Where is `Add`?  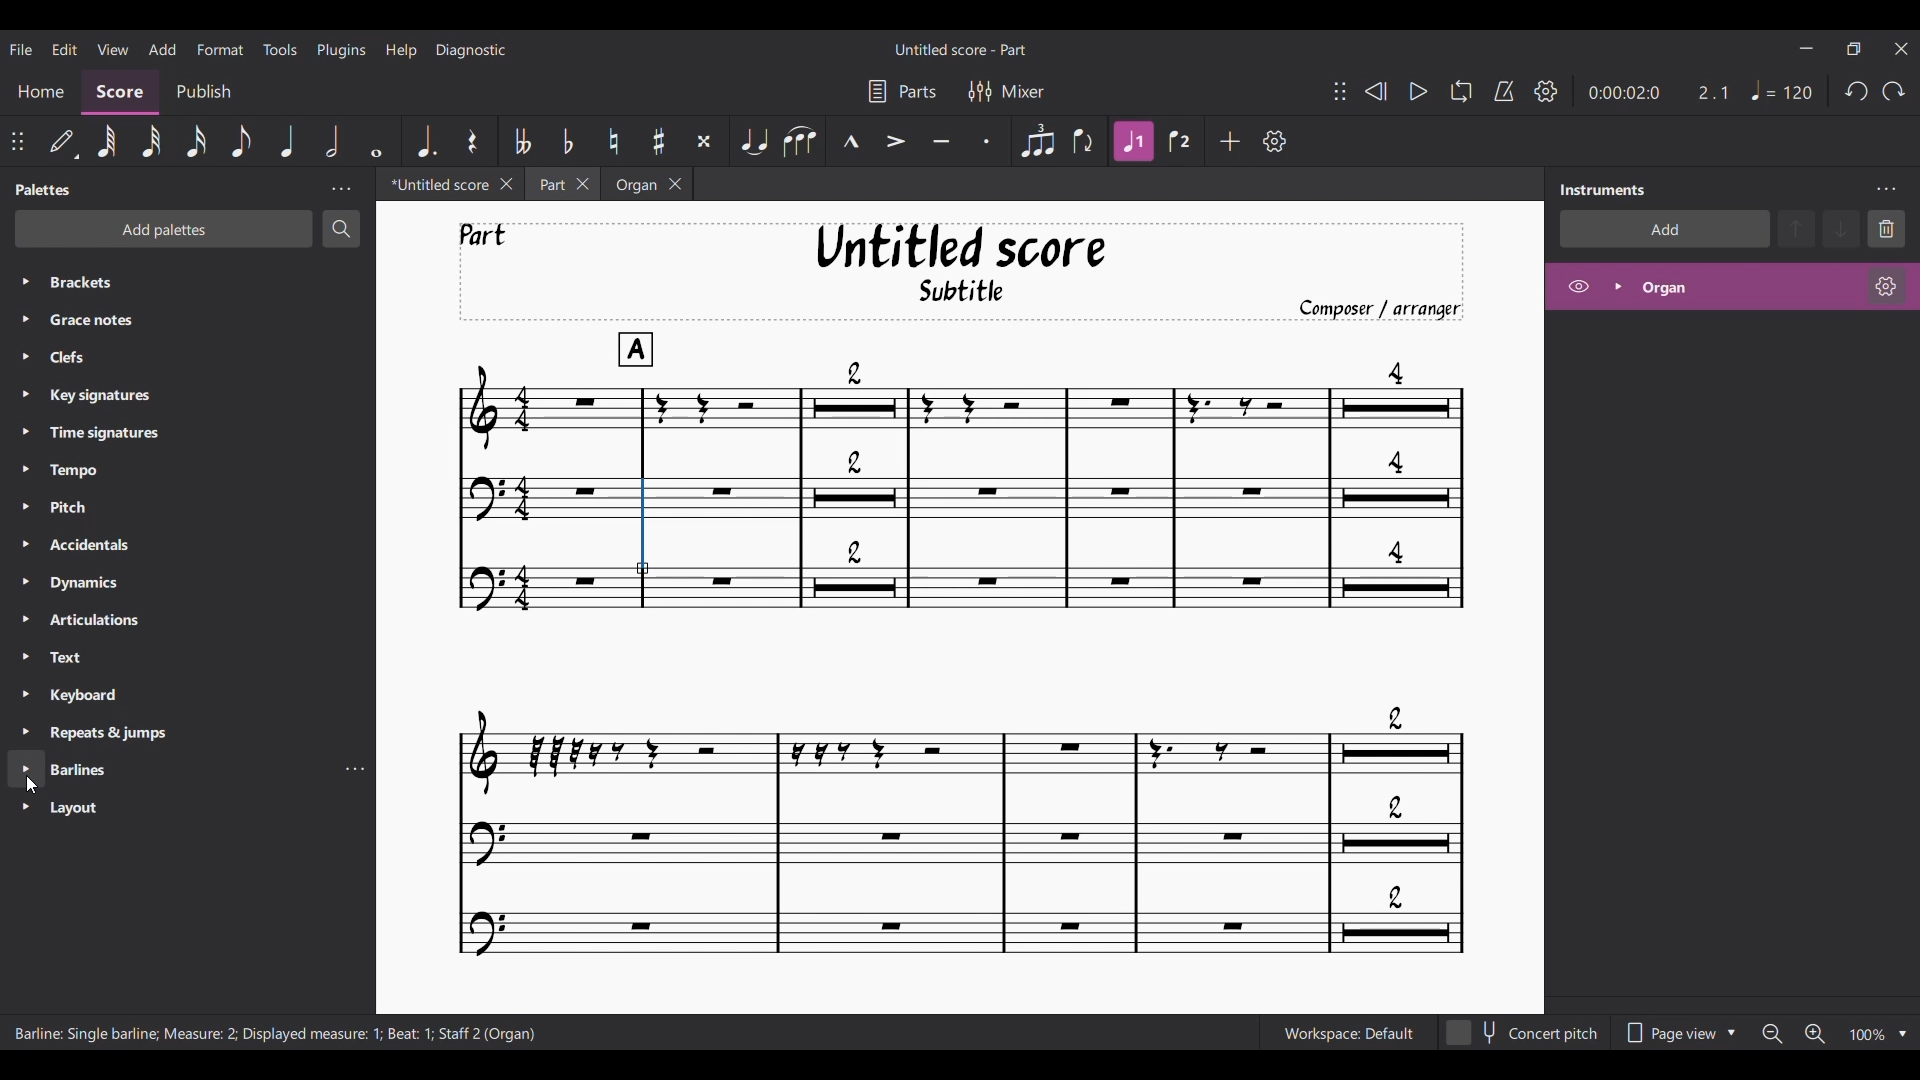 Add is located at coordinates (1230, 141).